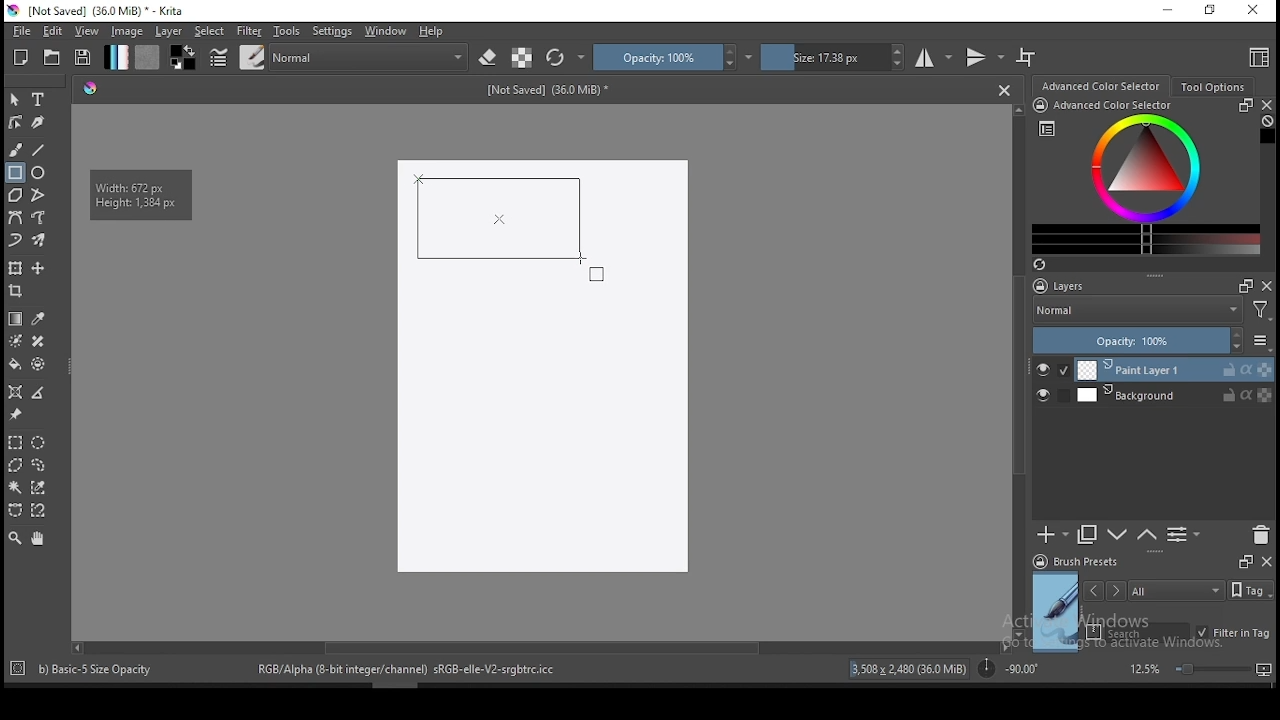 This screenshot has height=720, width=1280. I want to click on view or change layer properties, so click(1183, 534).